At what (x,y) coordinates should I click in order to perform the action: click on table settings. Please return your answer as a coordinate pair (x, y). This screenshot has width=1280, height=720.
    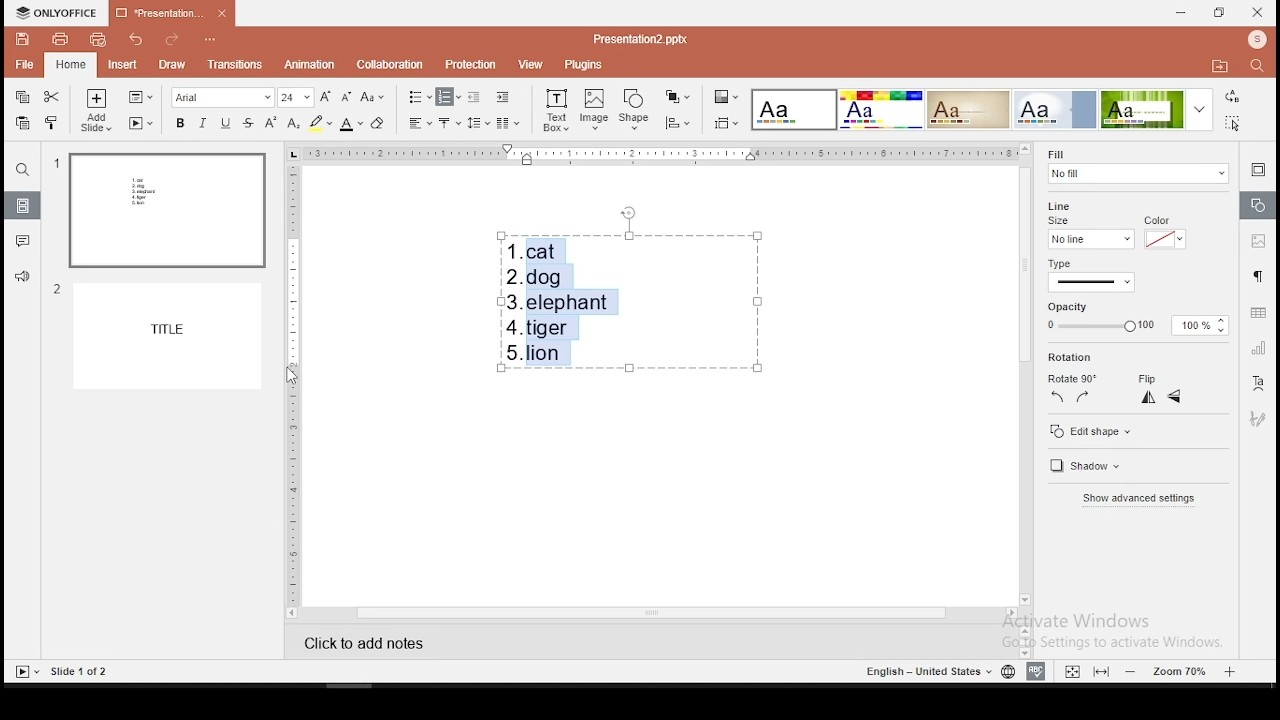
    Looking at the image, I should click on (1255, 314).